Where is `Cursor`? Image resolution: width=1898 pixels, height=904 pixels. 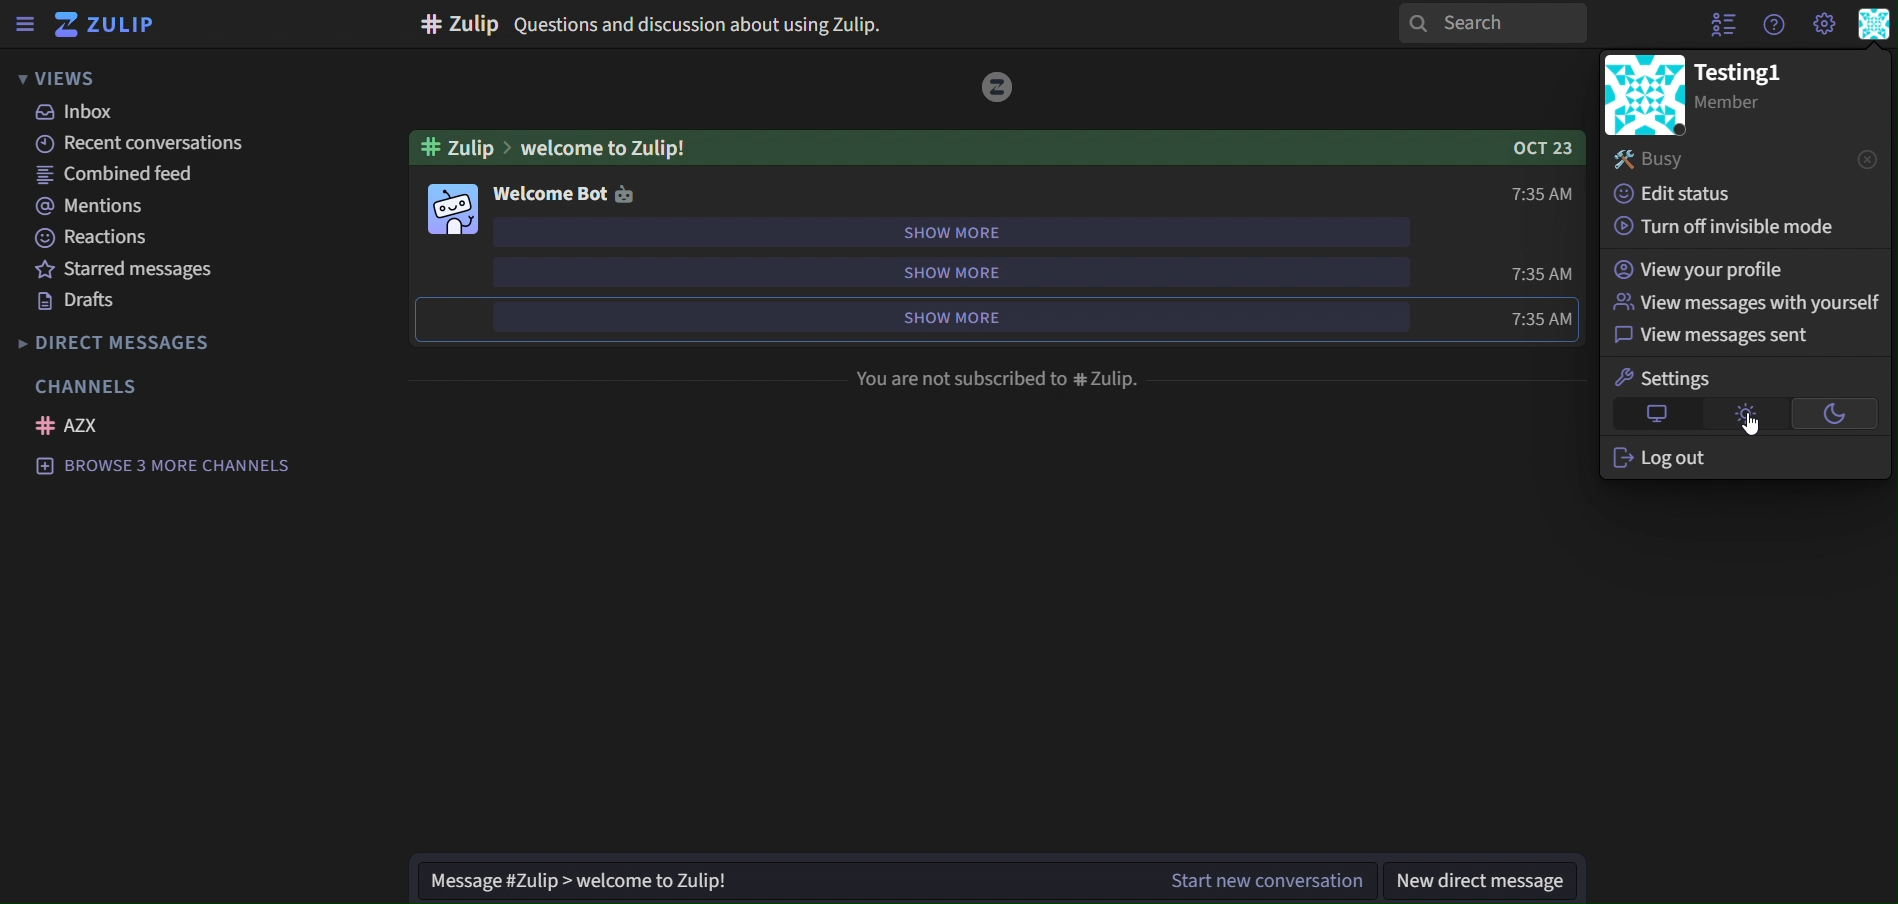 Cursor is located at coordinates (1749, 425).